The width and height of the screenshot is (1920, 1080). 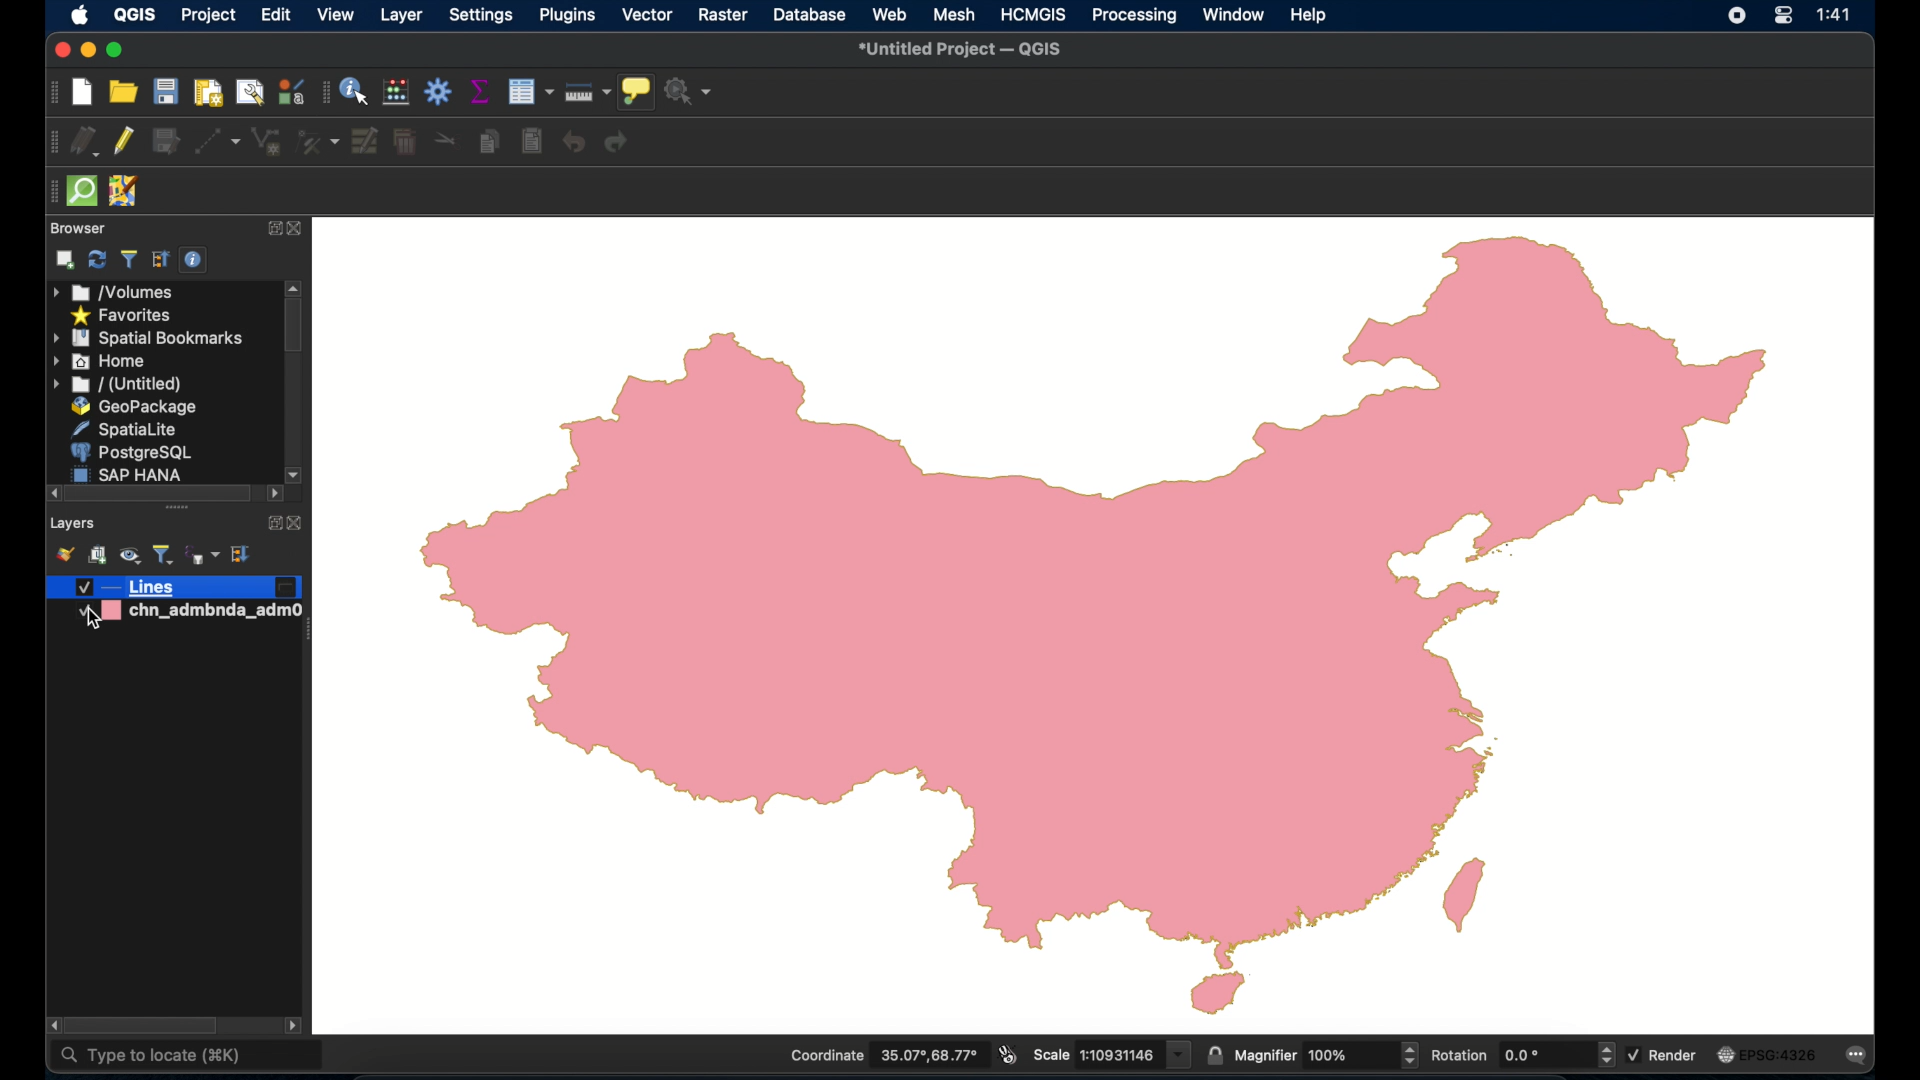 What do you see at coordinates (165, 142) in the screenshot?
I see `save edits` at bounding box center [165, 142].